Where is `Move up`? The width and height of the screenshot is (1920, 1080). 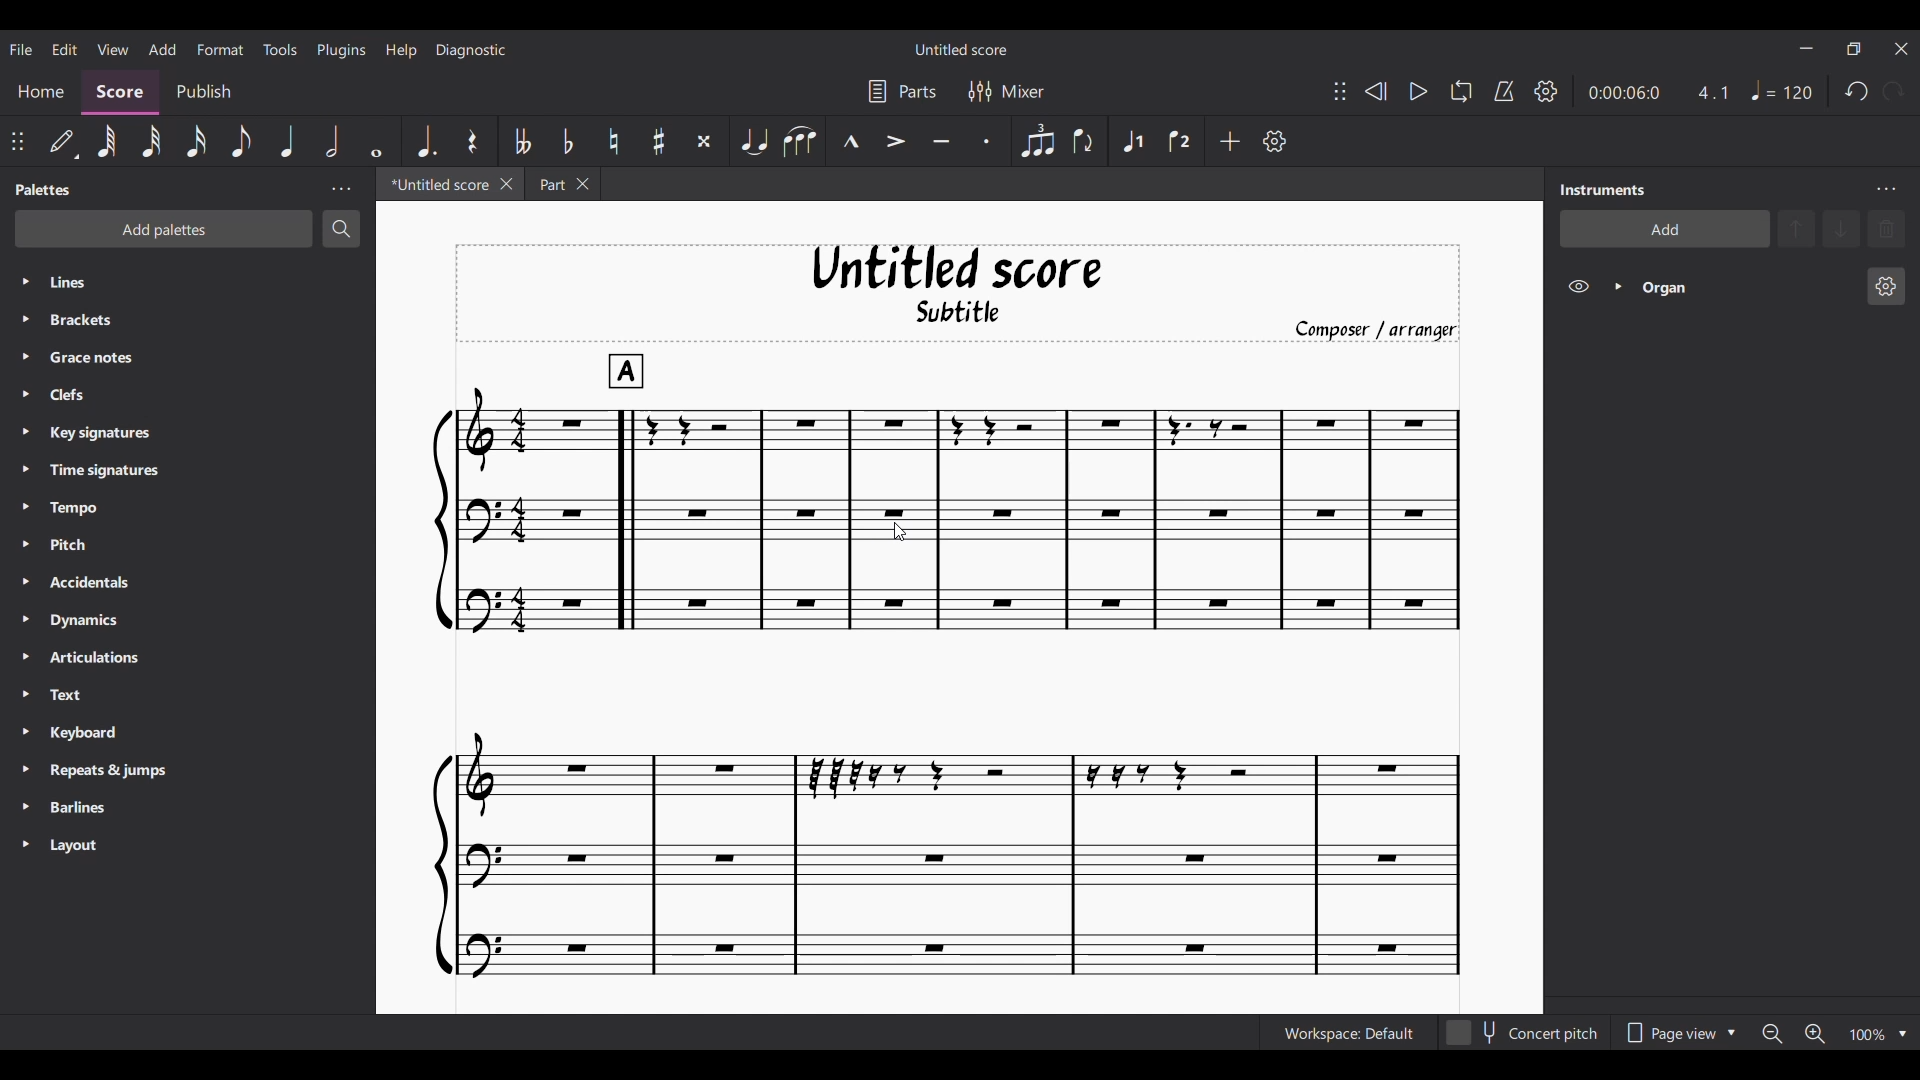
Move up is located at coordinates (1796, 228).